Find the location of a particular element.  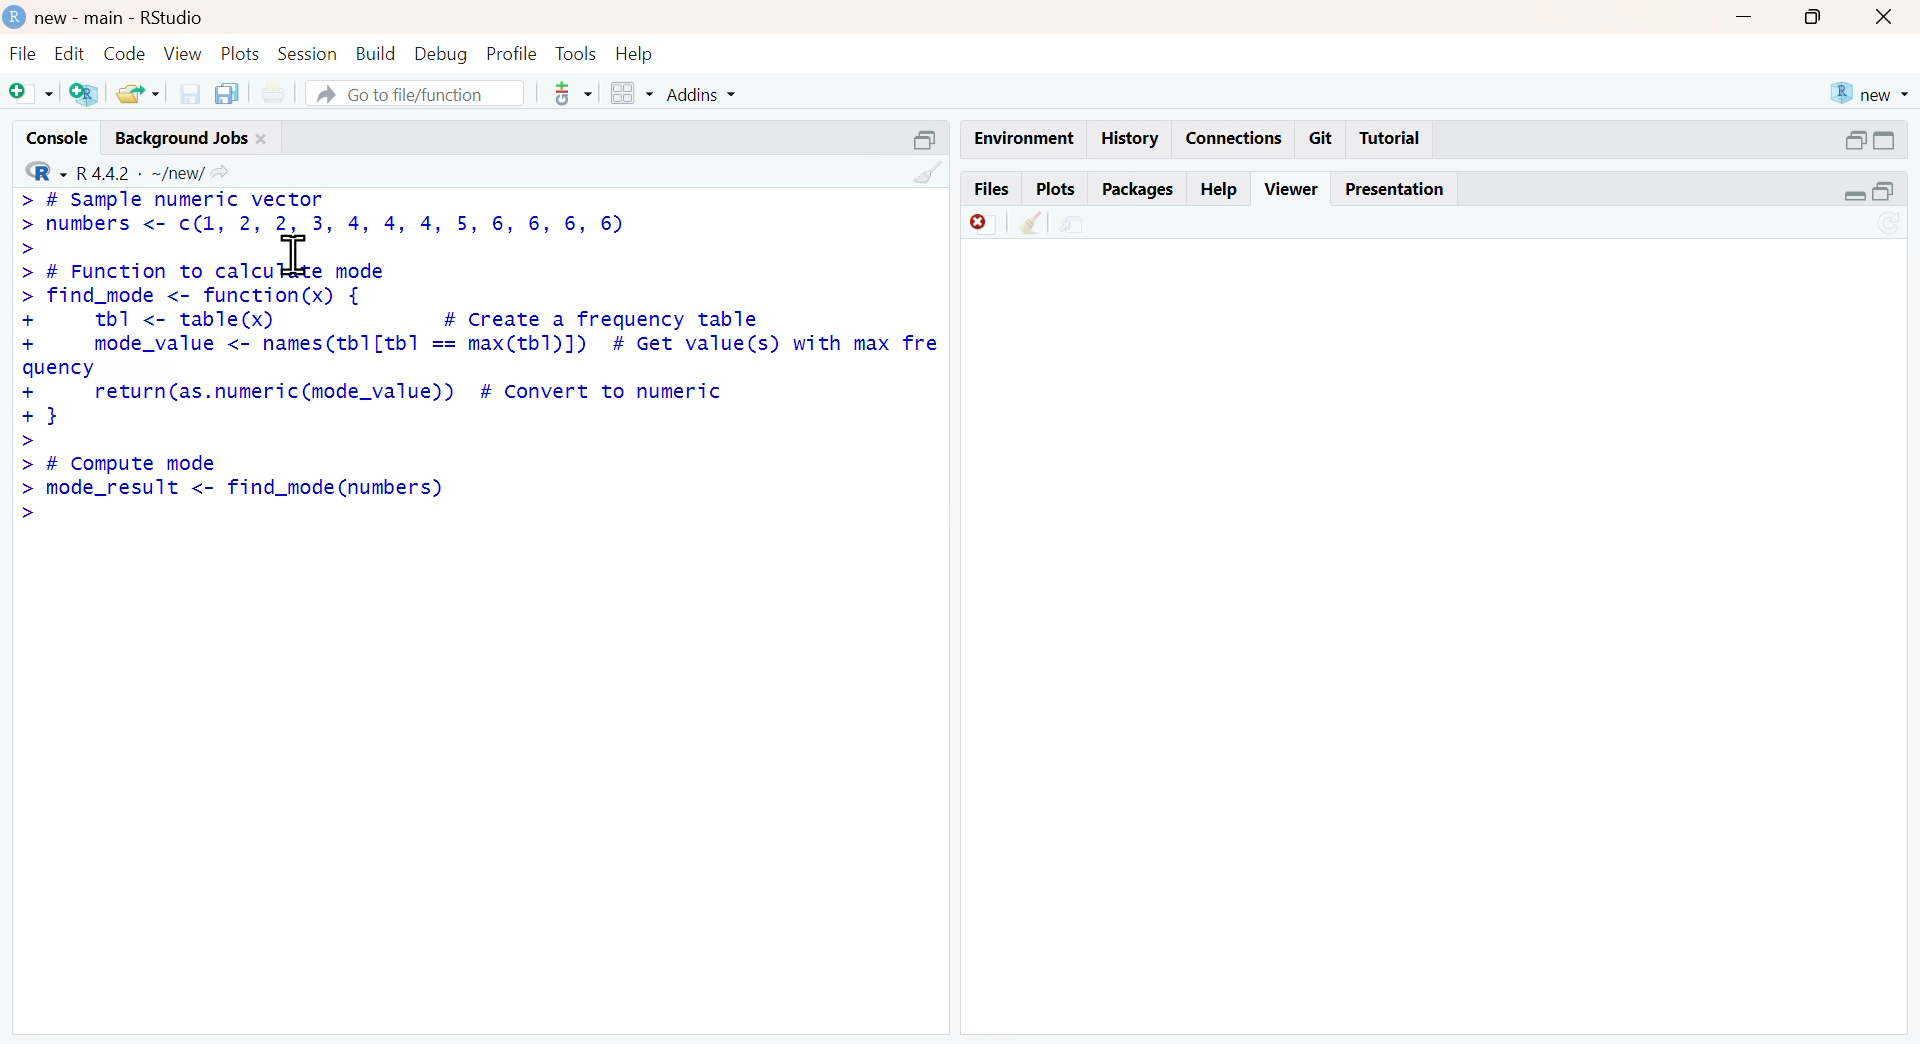

build is located at coordinates (378, 54).